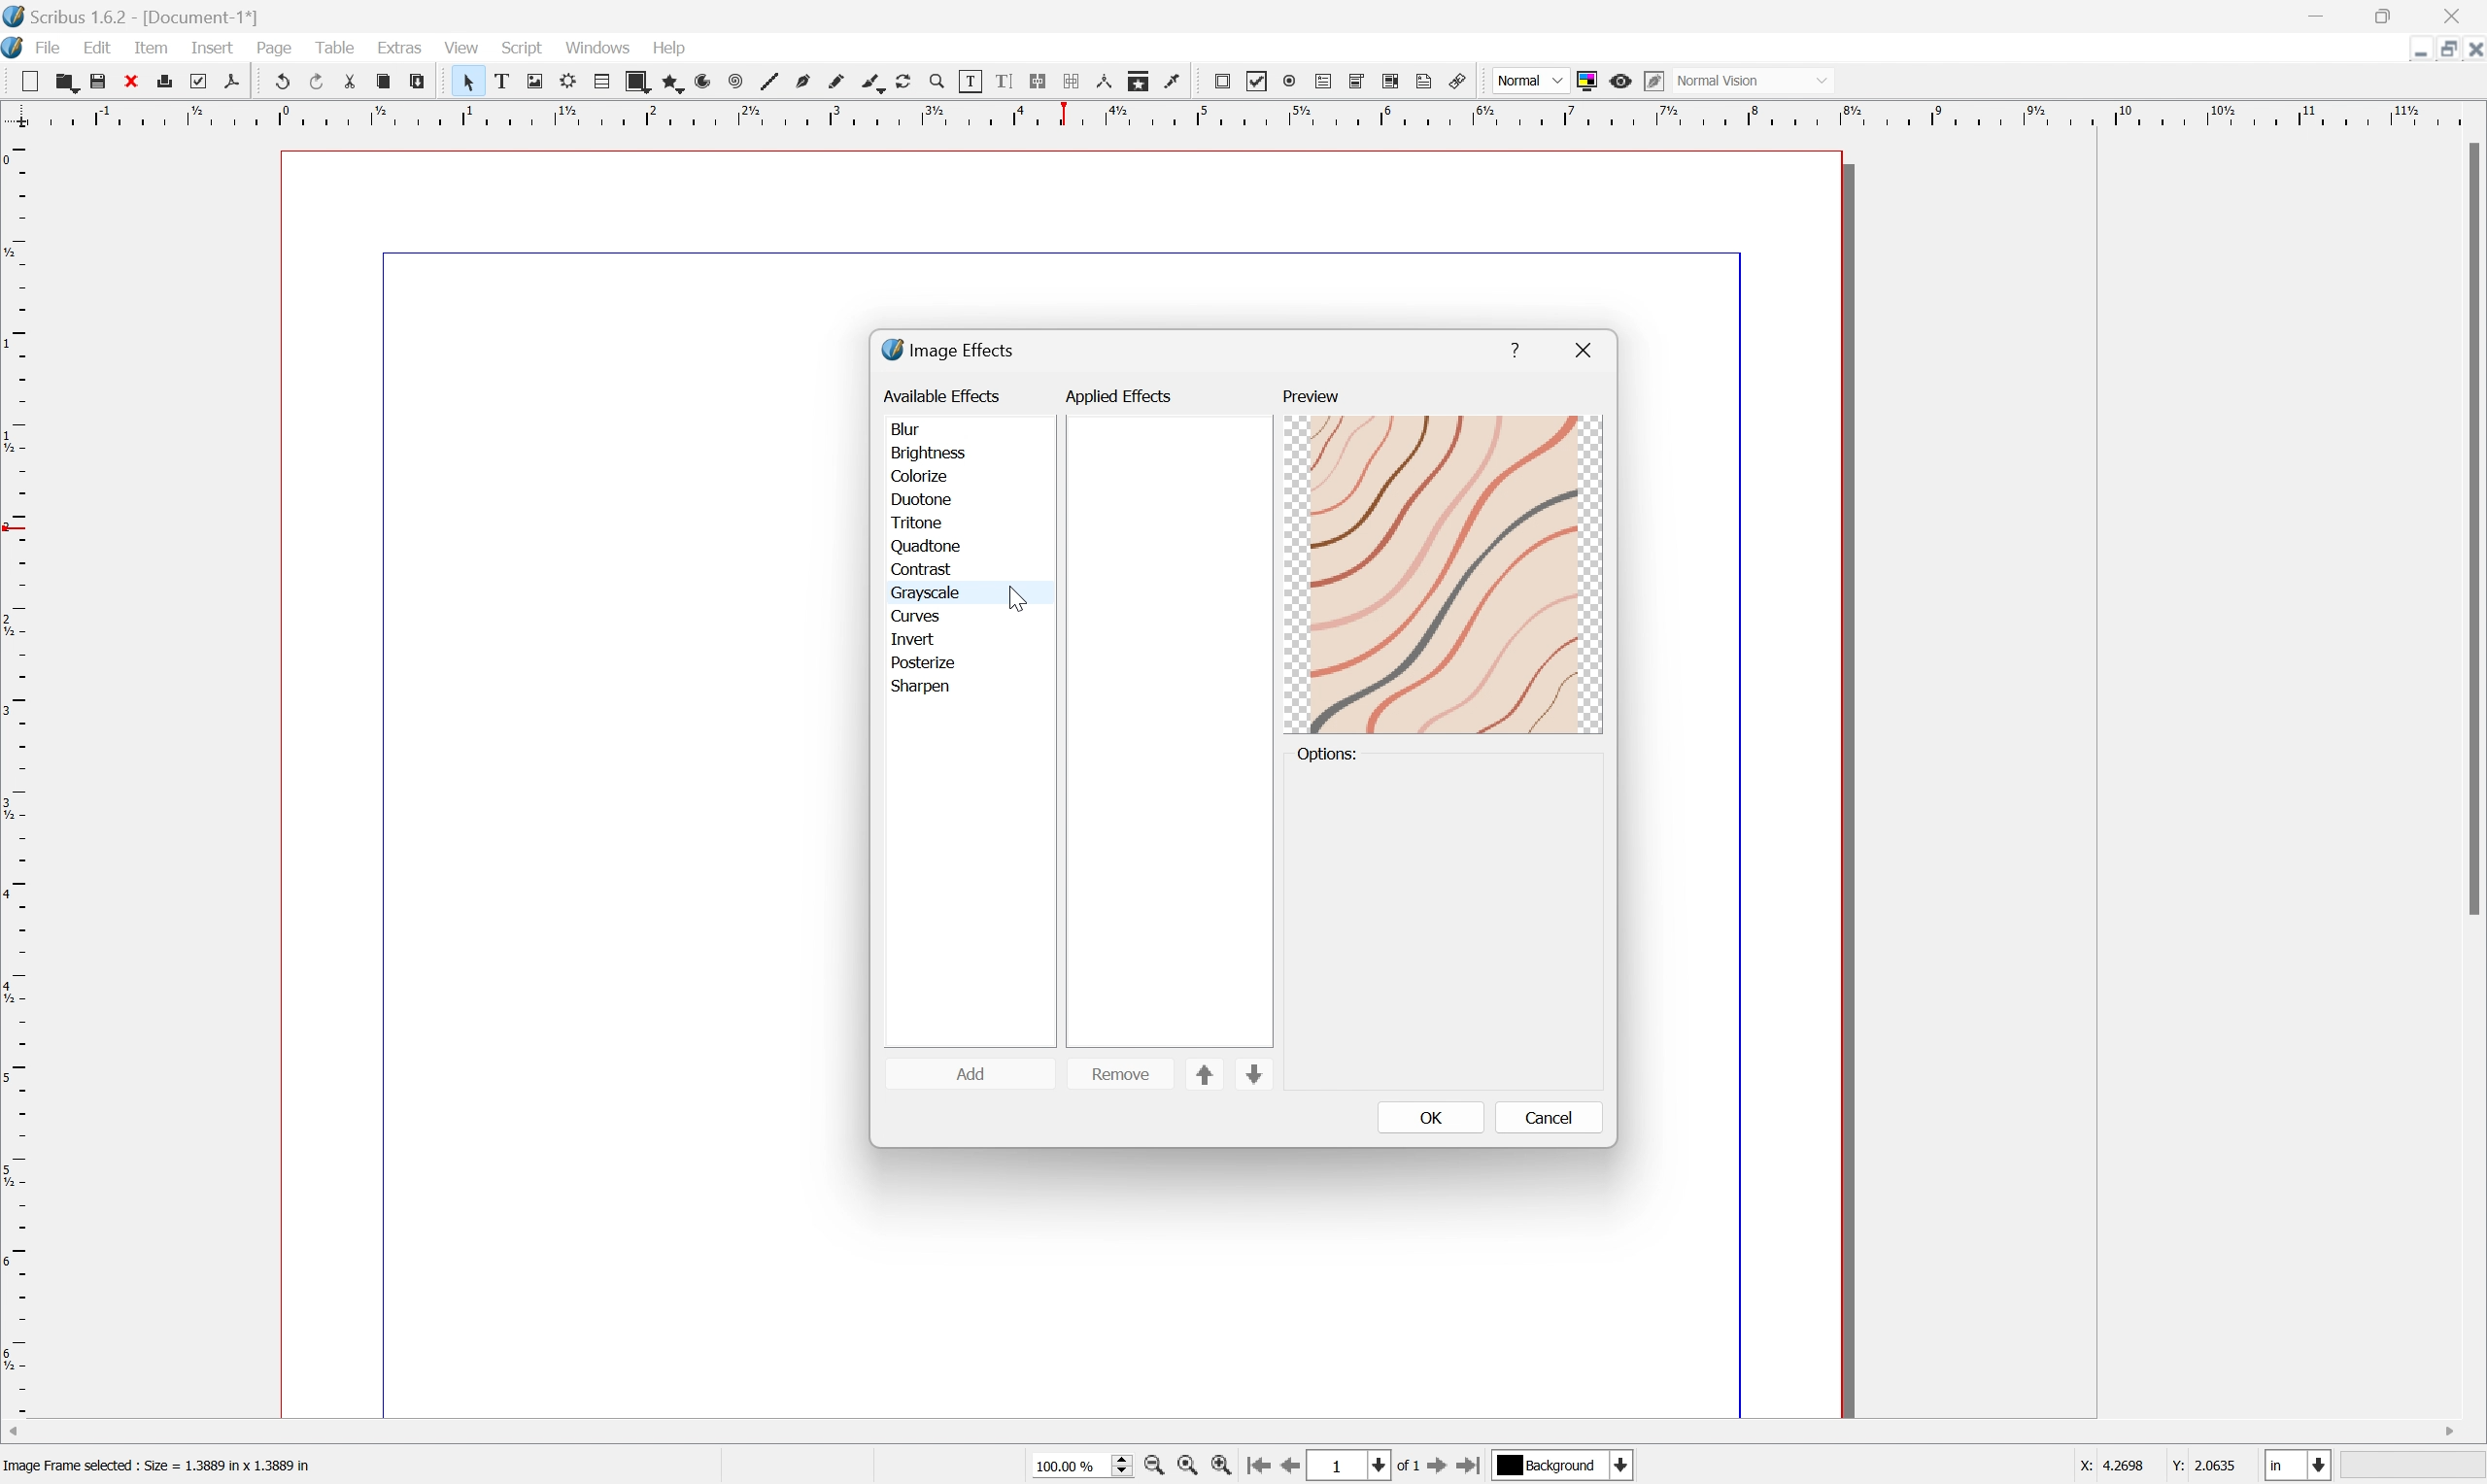 This screenshot has width=2487, height=1484. What do you see at coordinates (1364, 81) in the screenshot?
I see `PDF combo box` at bounding box center [1364, 81].